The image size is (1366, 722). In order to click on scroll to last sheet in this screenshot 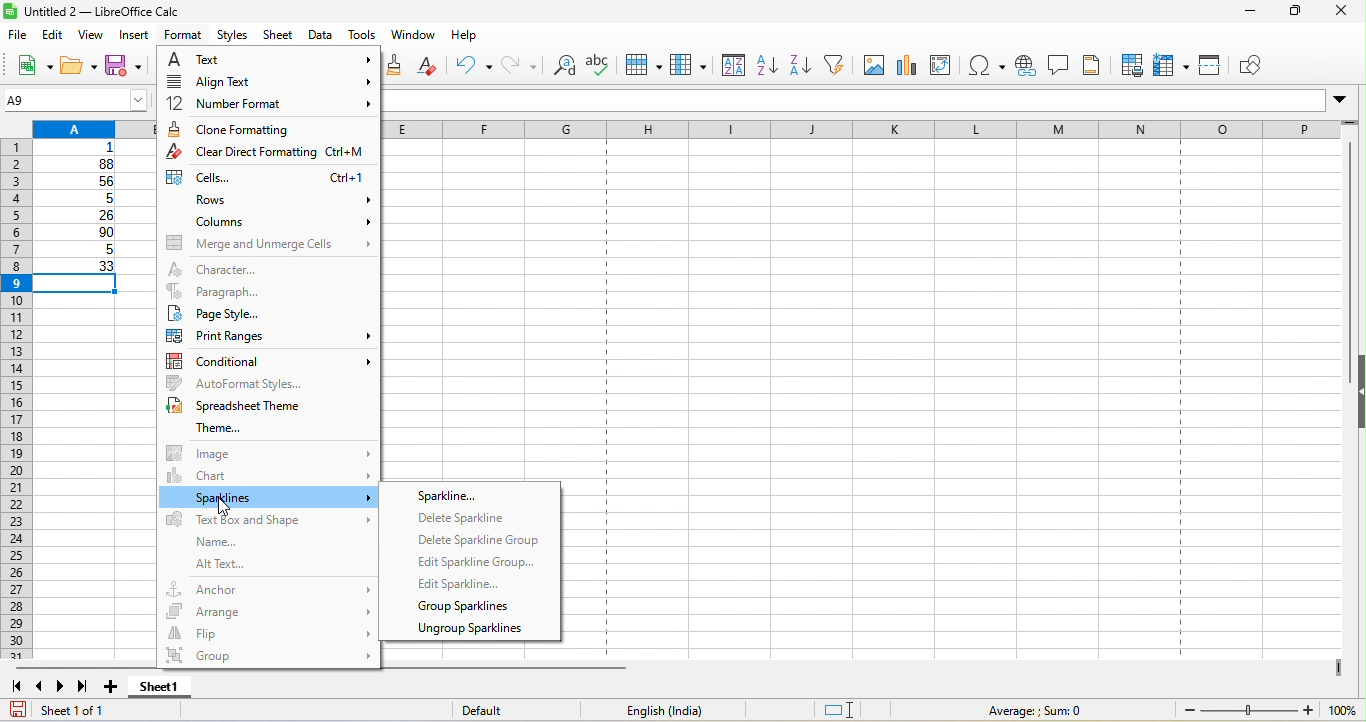, I will do `click(88, 689)`.